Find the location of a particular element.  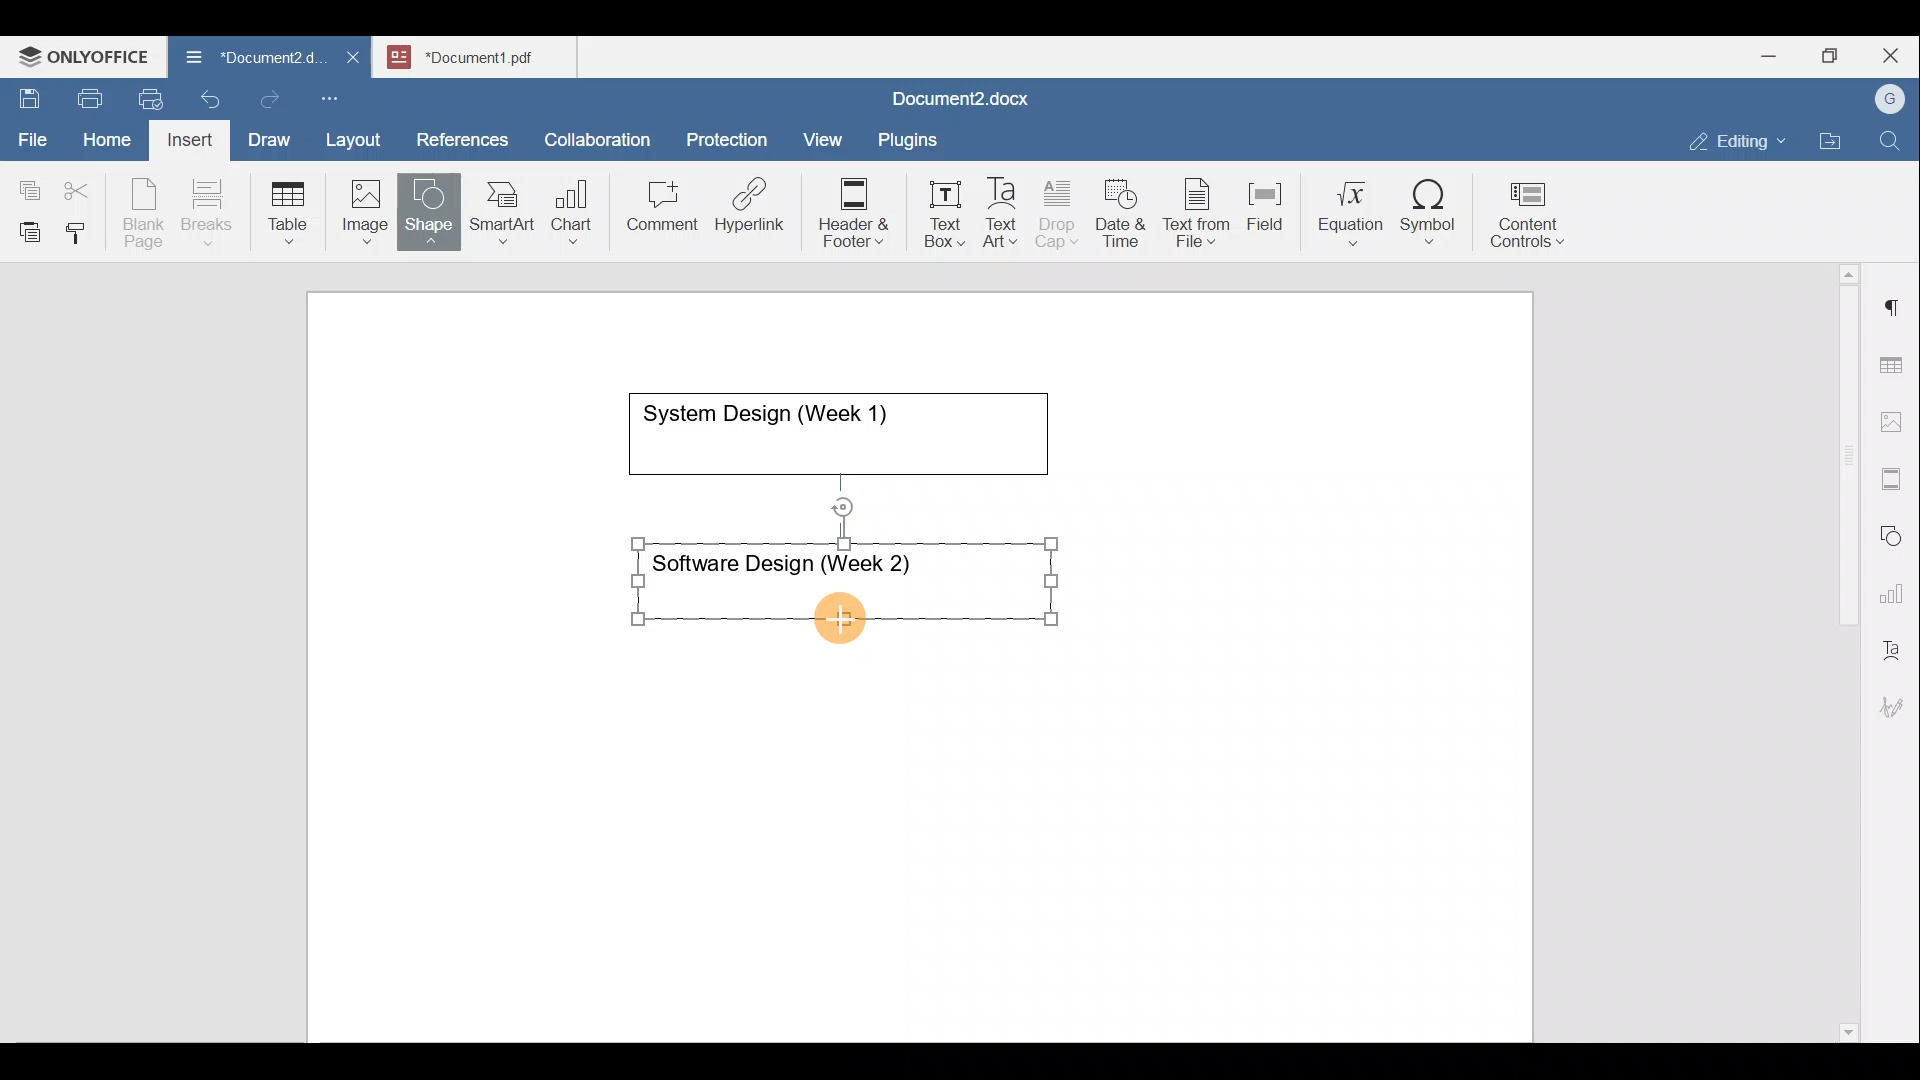

Cut is located at coordinates (84, 186).